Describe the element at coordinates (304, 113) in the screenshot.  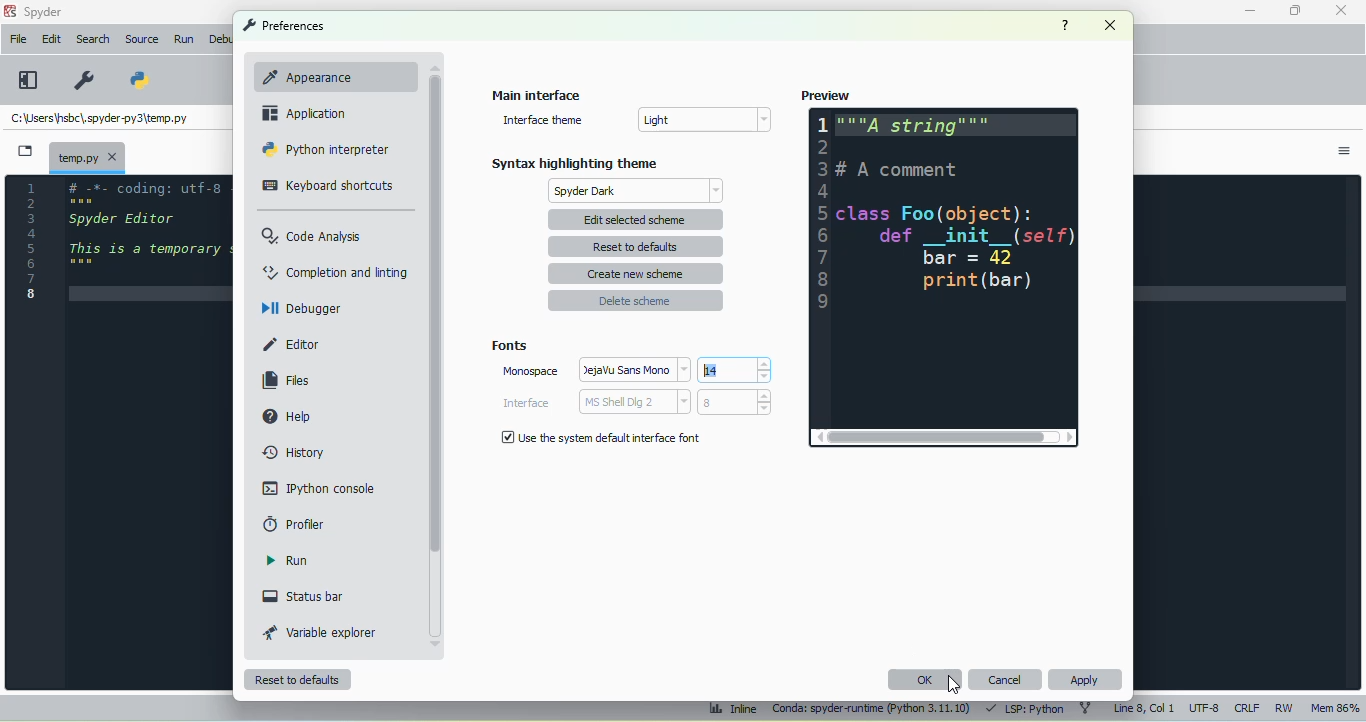
I see `application` at that location.